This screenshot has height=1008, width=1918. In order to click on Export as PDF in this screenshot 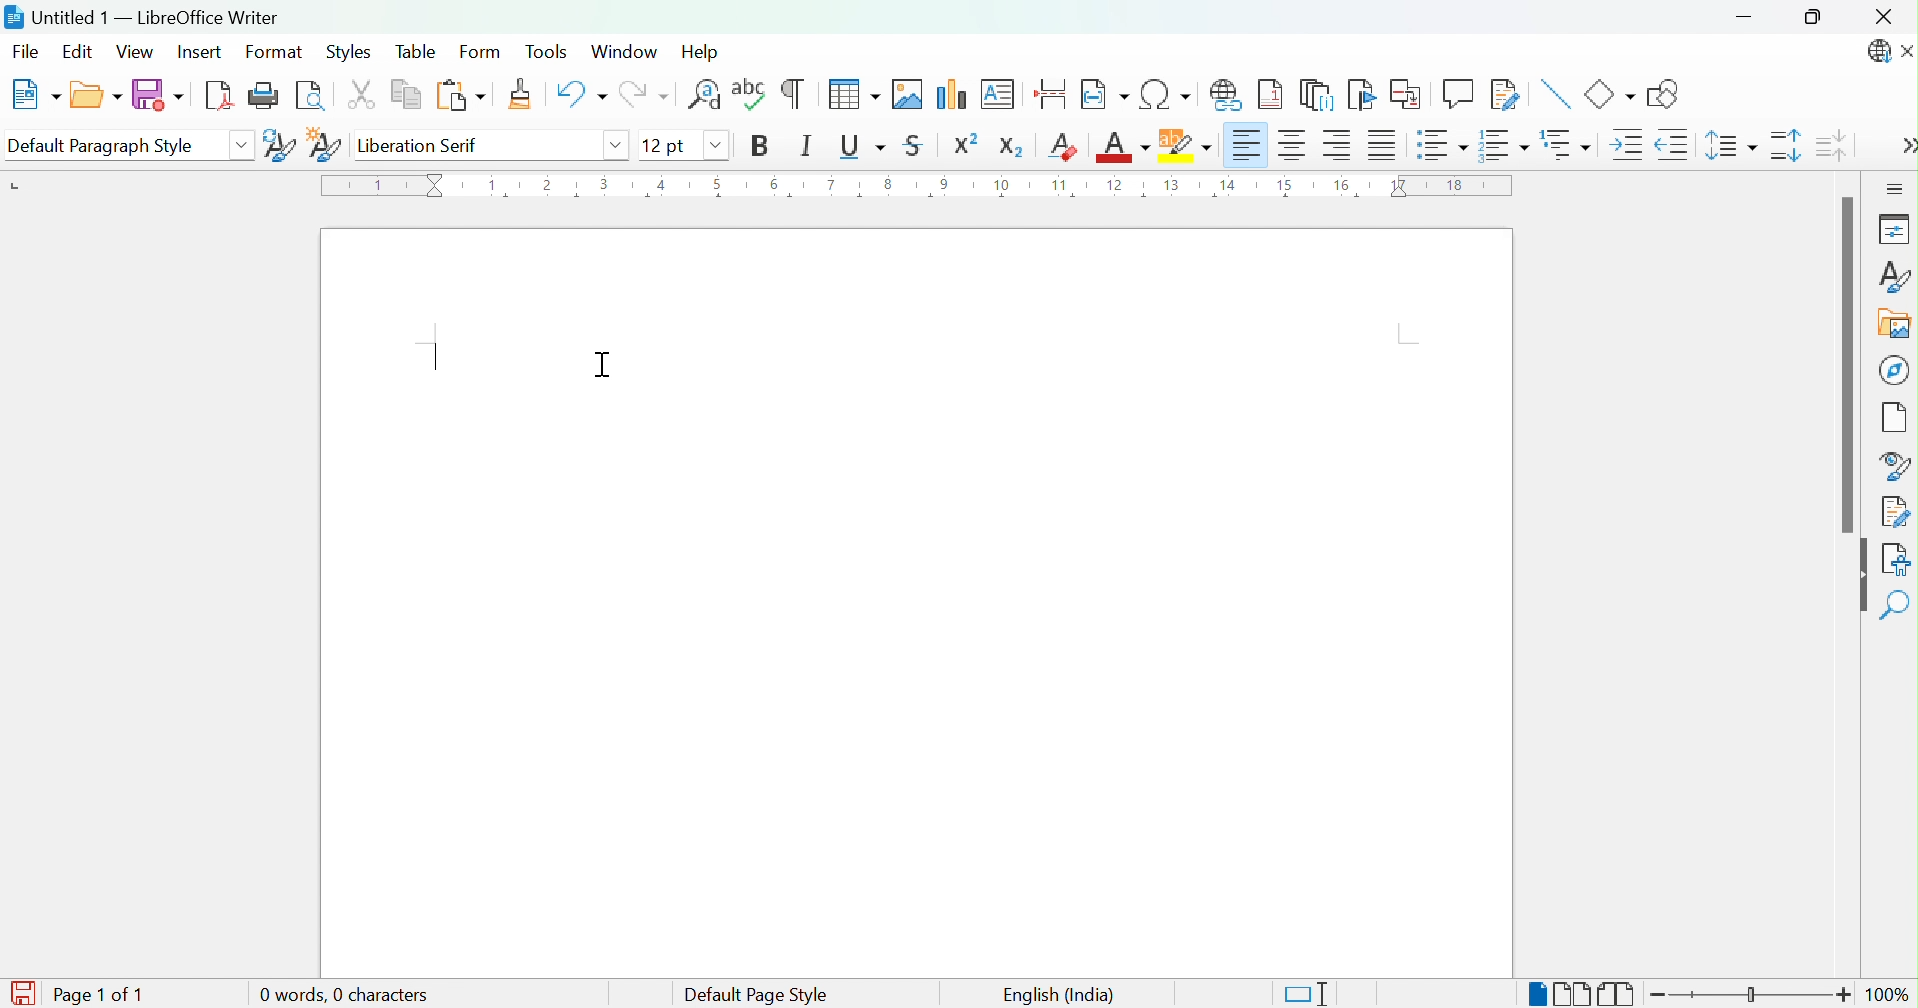, I will do `click(220, 97)`.